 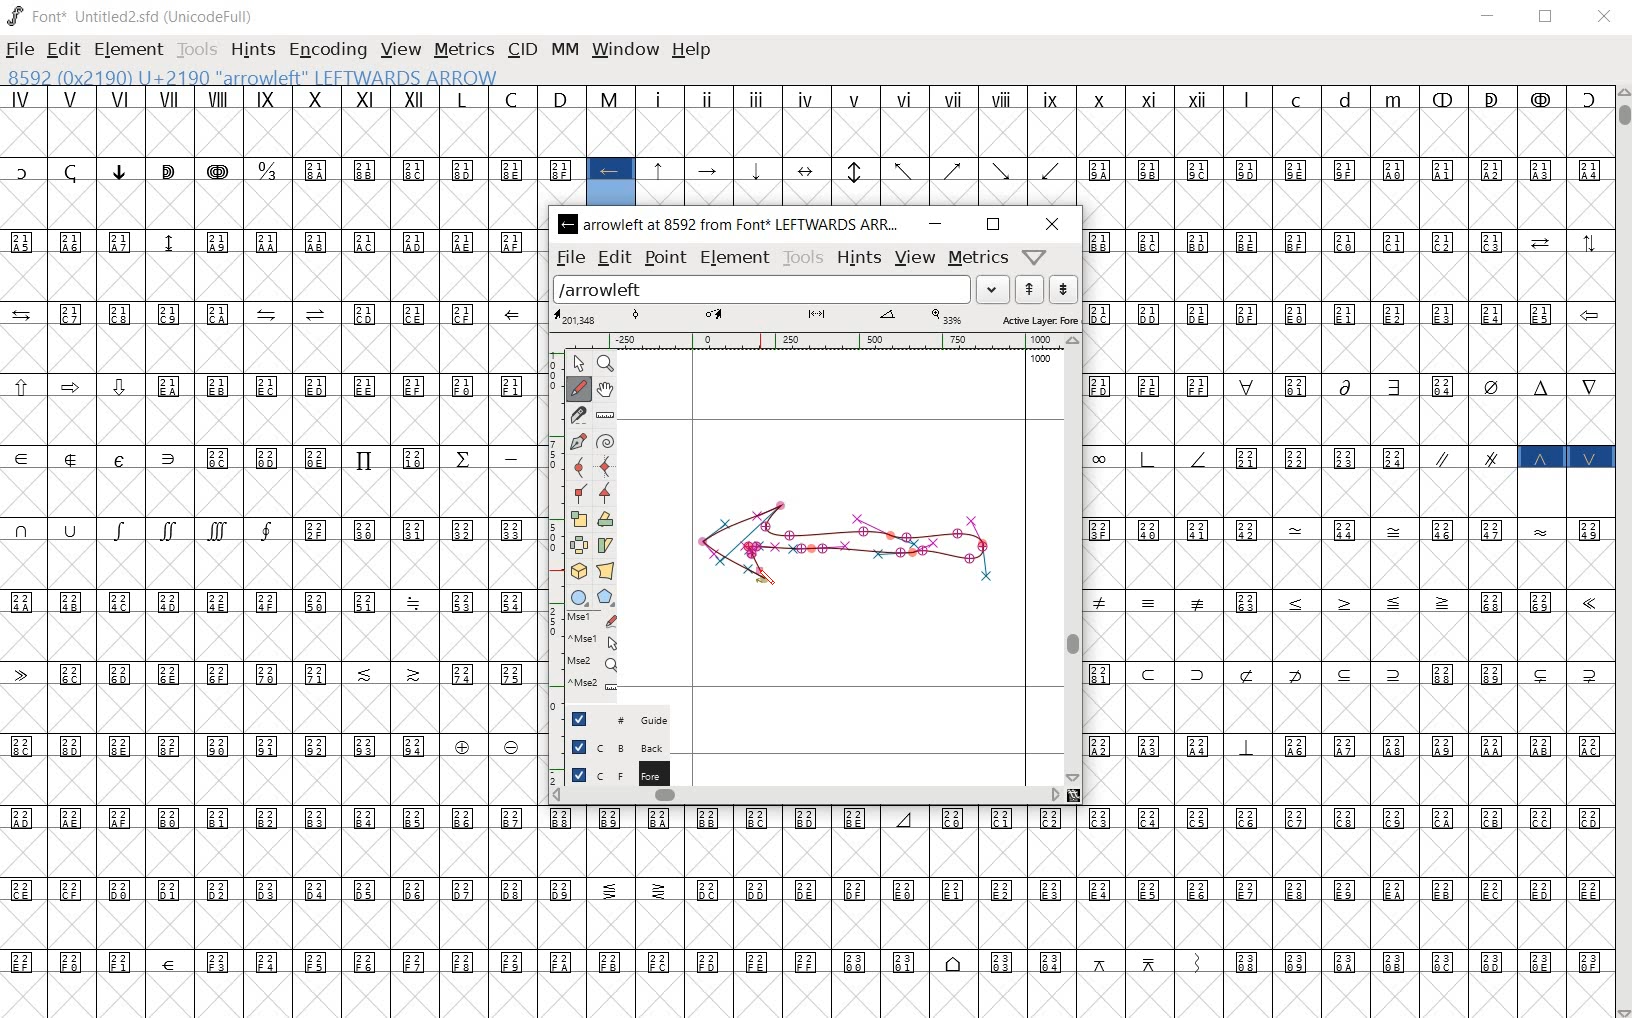 I want to click on add a curve point, so click(x=577, y=466).